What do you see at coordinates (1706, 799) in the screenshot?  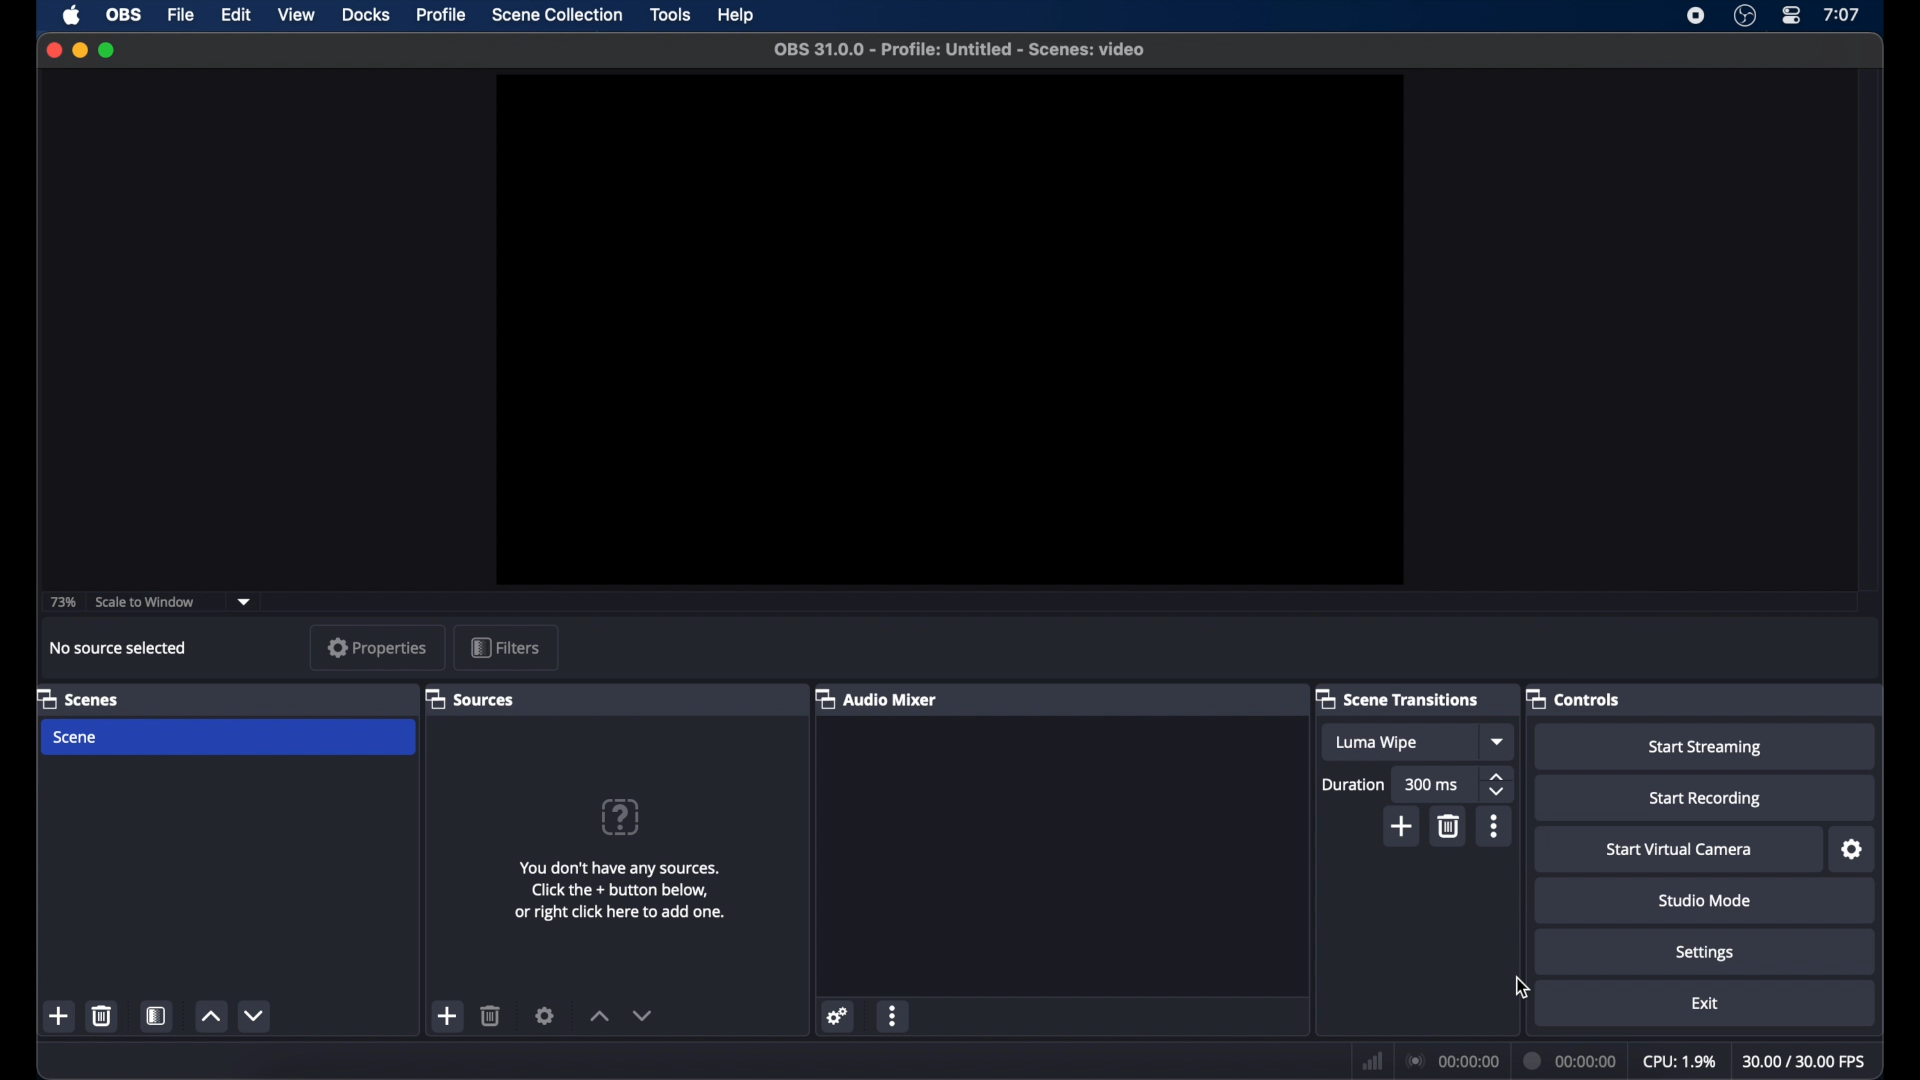 I see `start recording` at bounding box center [1706, 799].